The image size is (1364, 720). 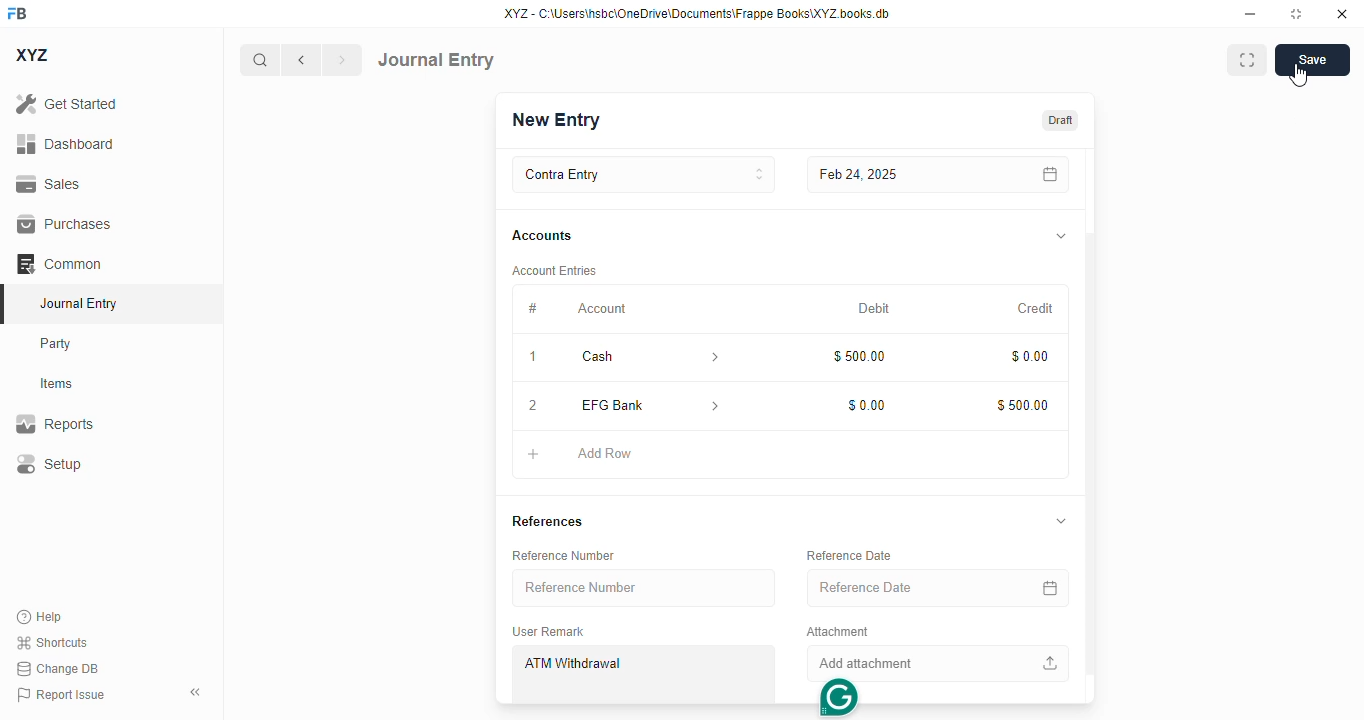 What do you see at coordinates (643, 674) in the screenshot?
I see `ATM withdrawal` at bounding box center [643, 674].